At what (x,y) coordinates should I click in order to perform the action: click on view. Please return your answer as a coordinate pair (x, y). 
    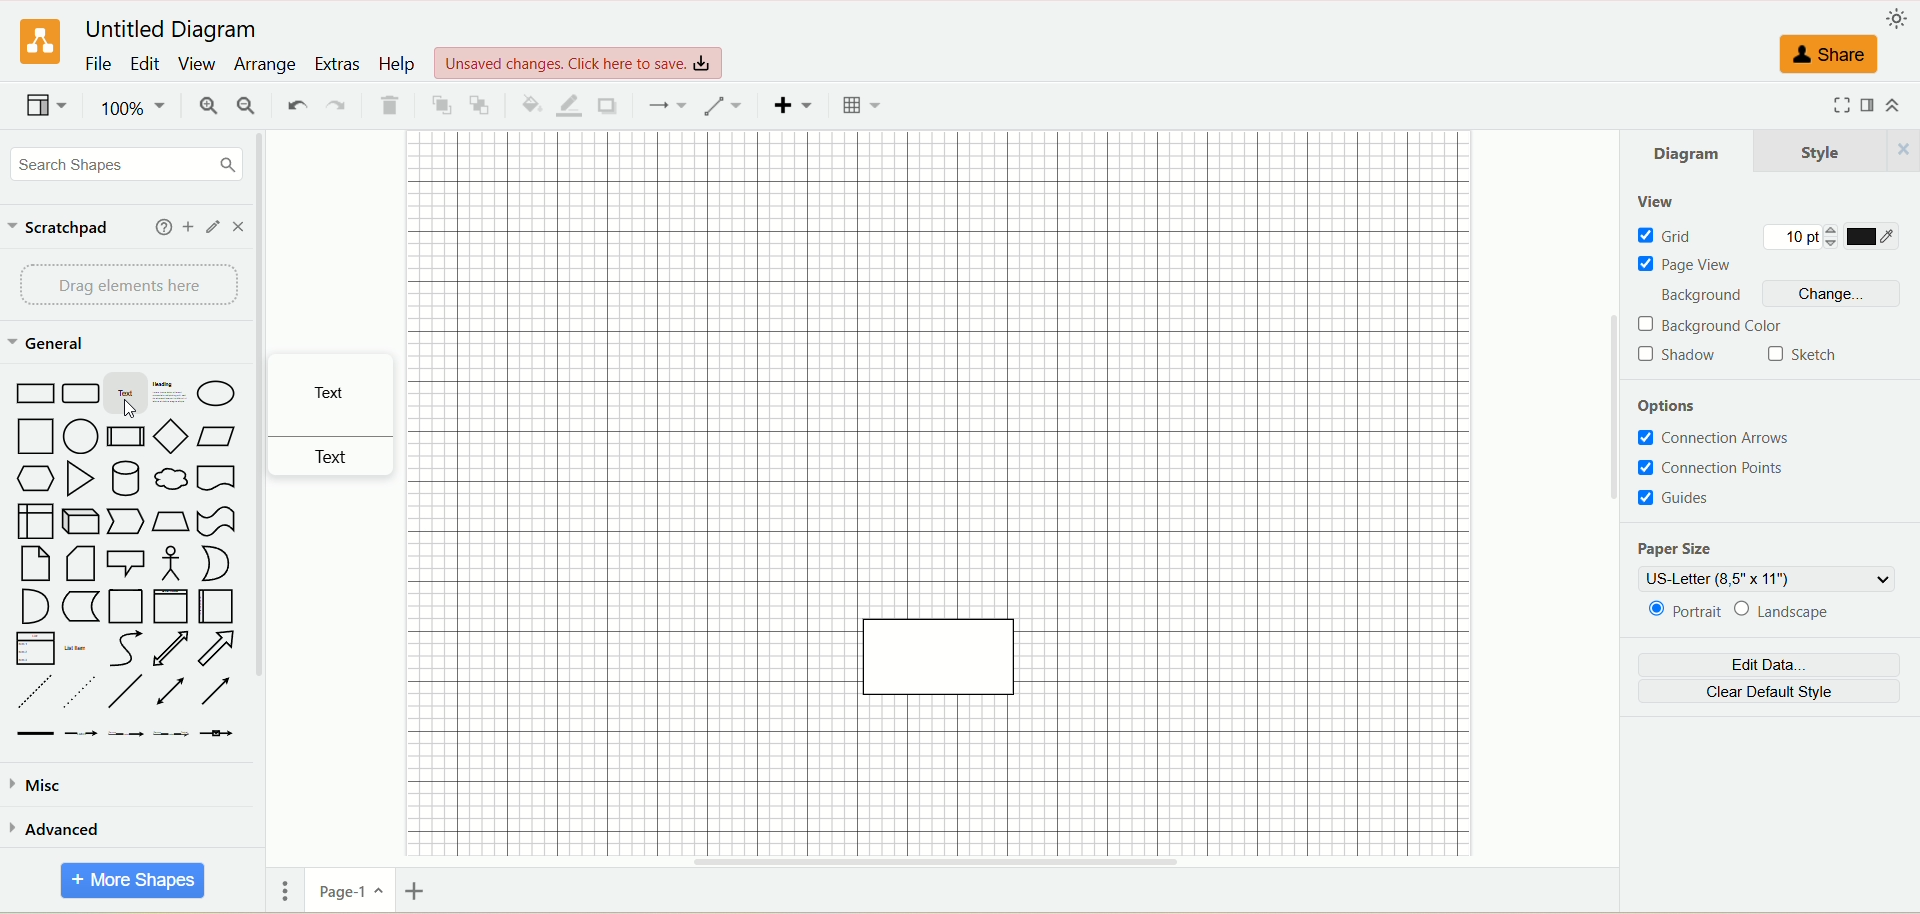
    Looking at the image, I should click on (1666, 201).